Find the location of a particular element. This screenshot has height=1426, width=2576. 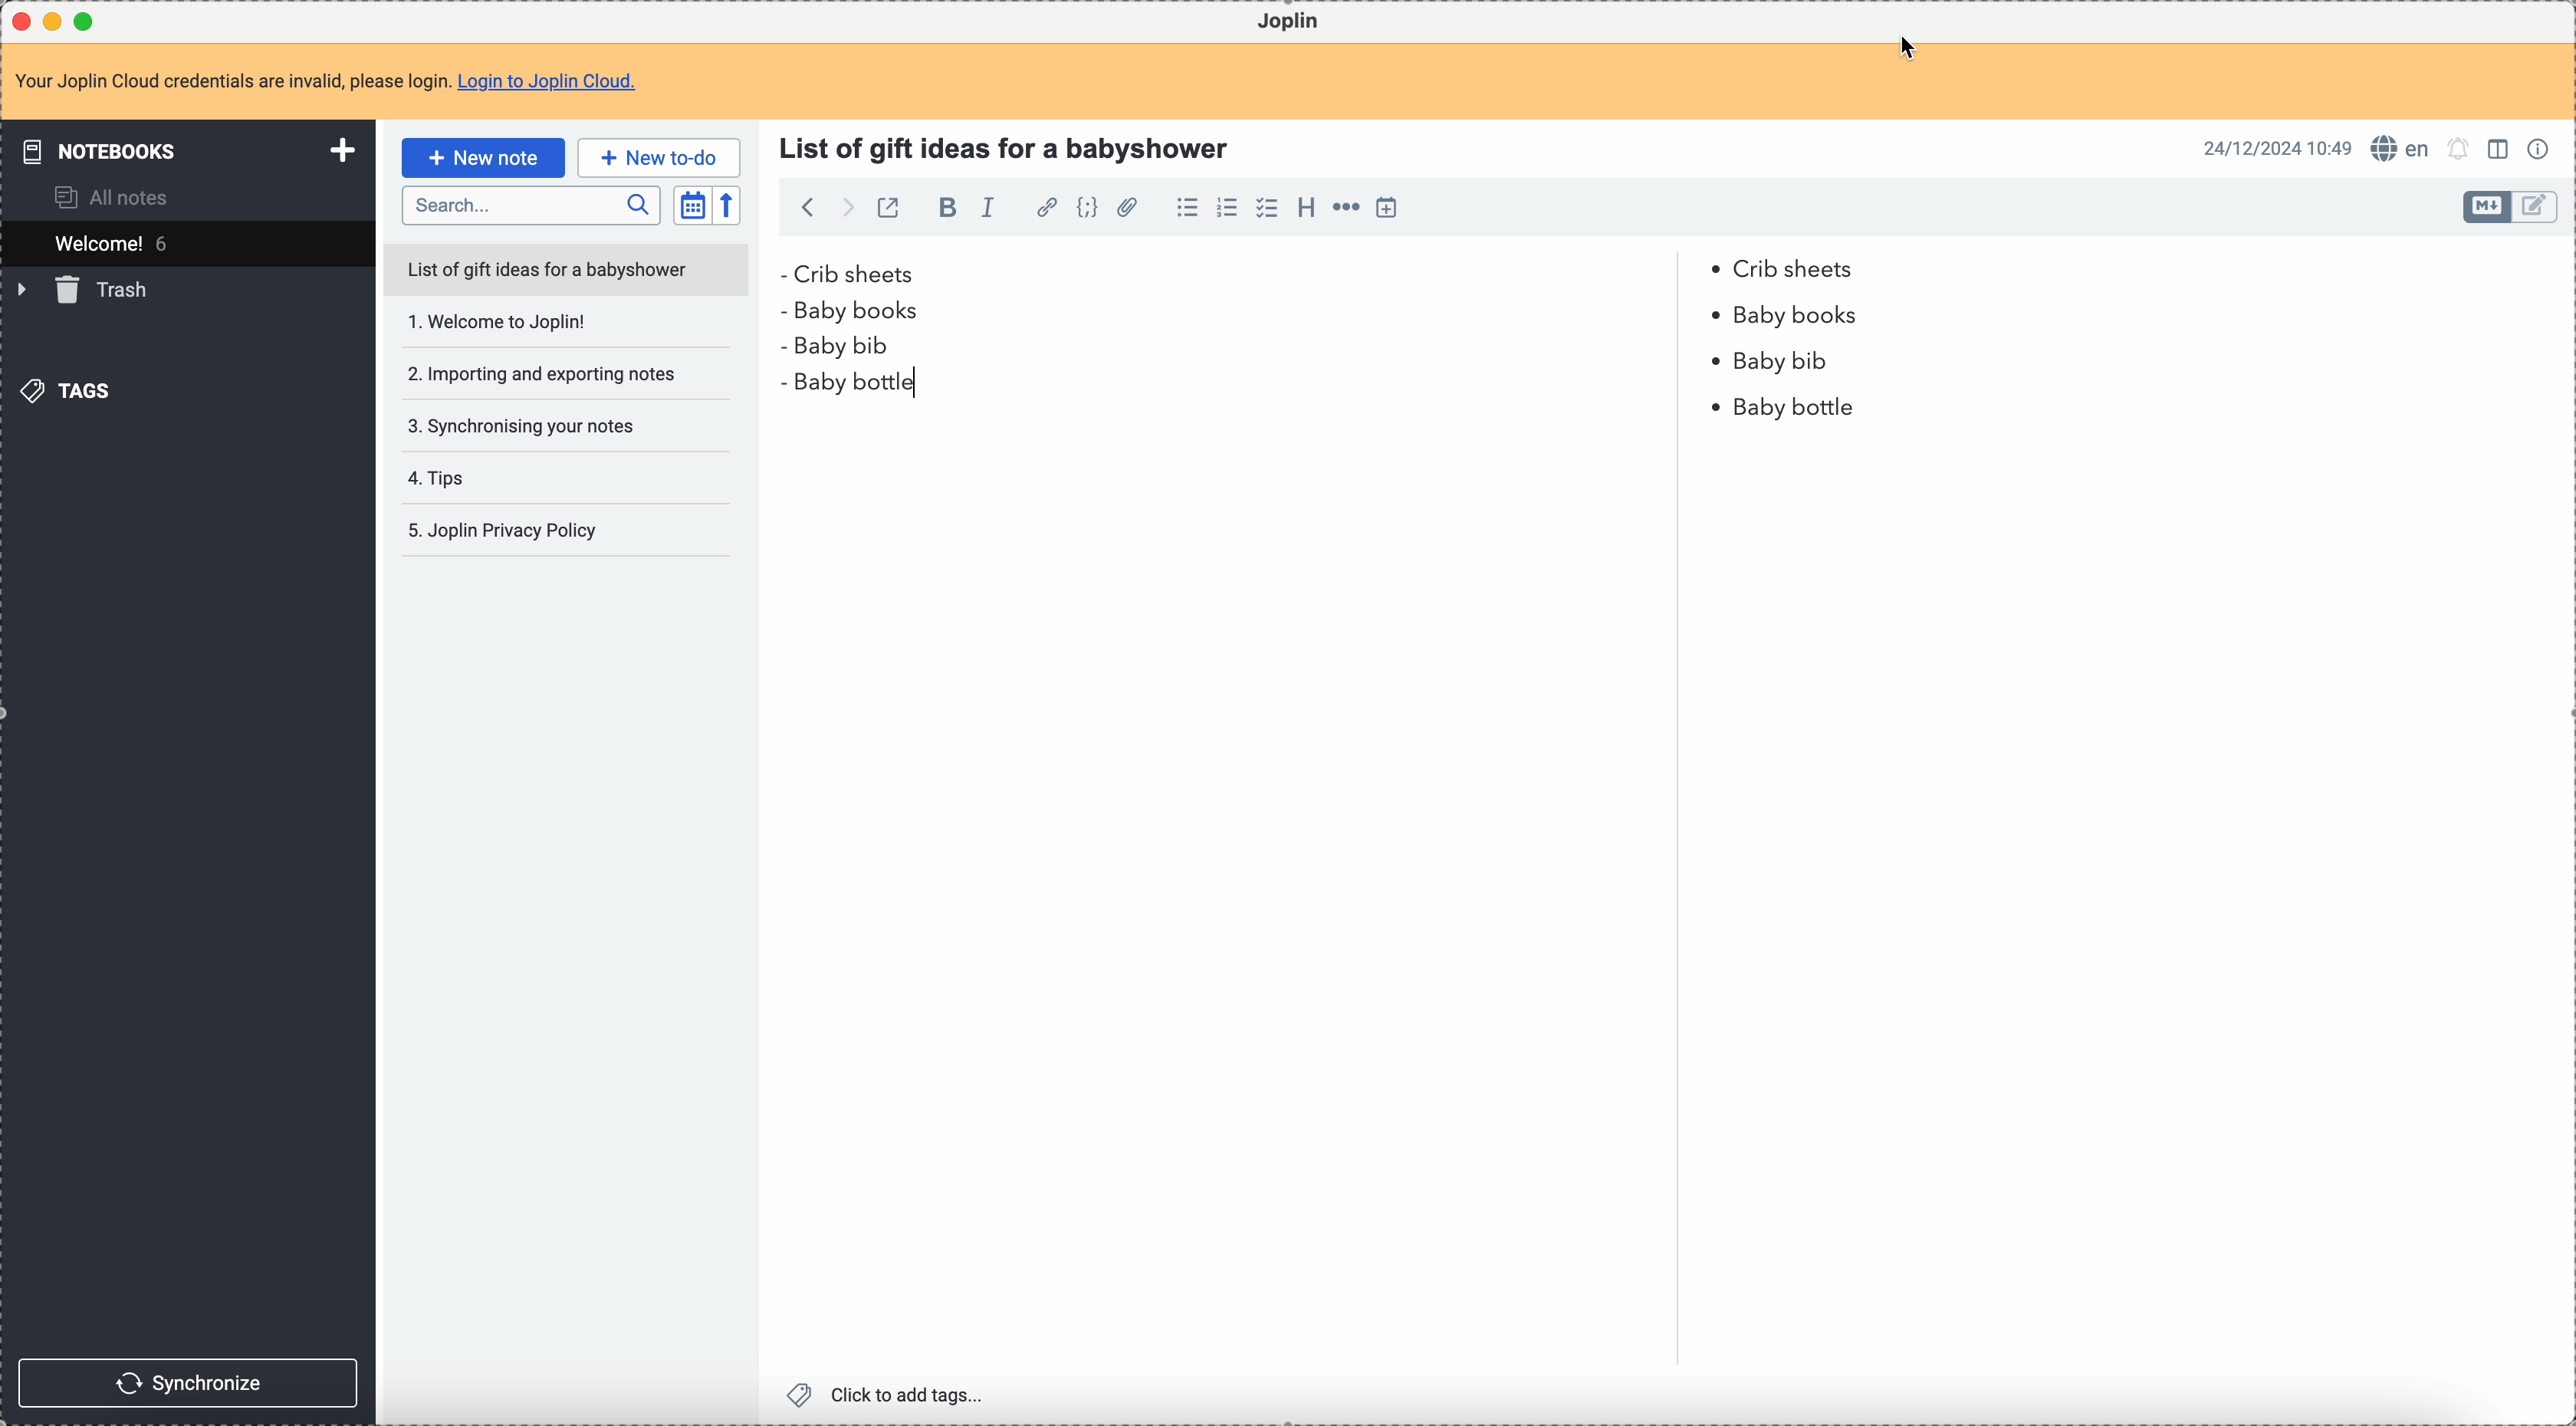

search bar is located at coordinates (531, 206).